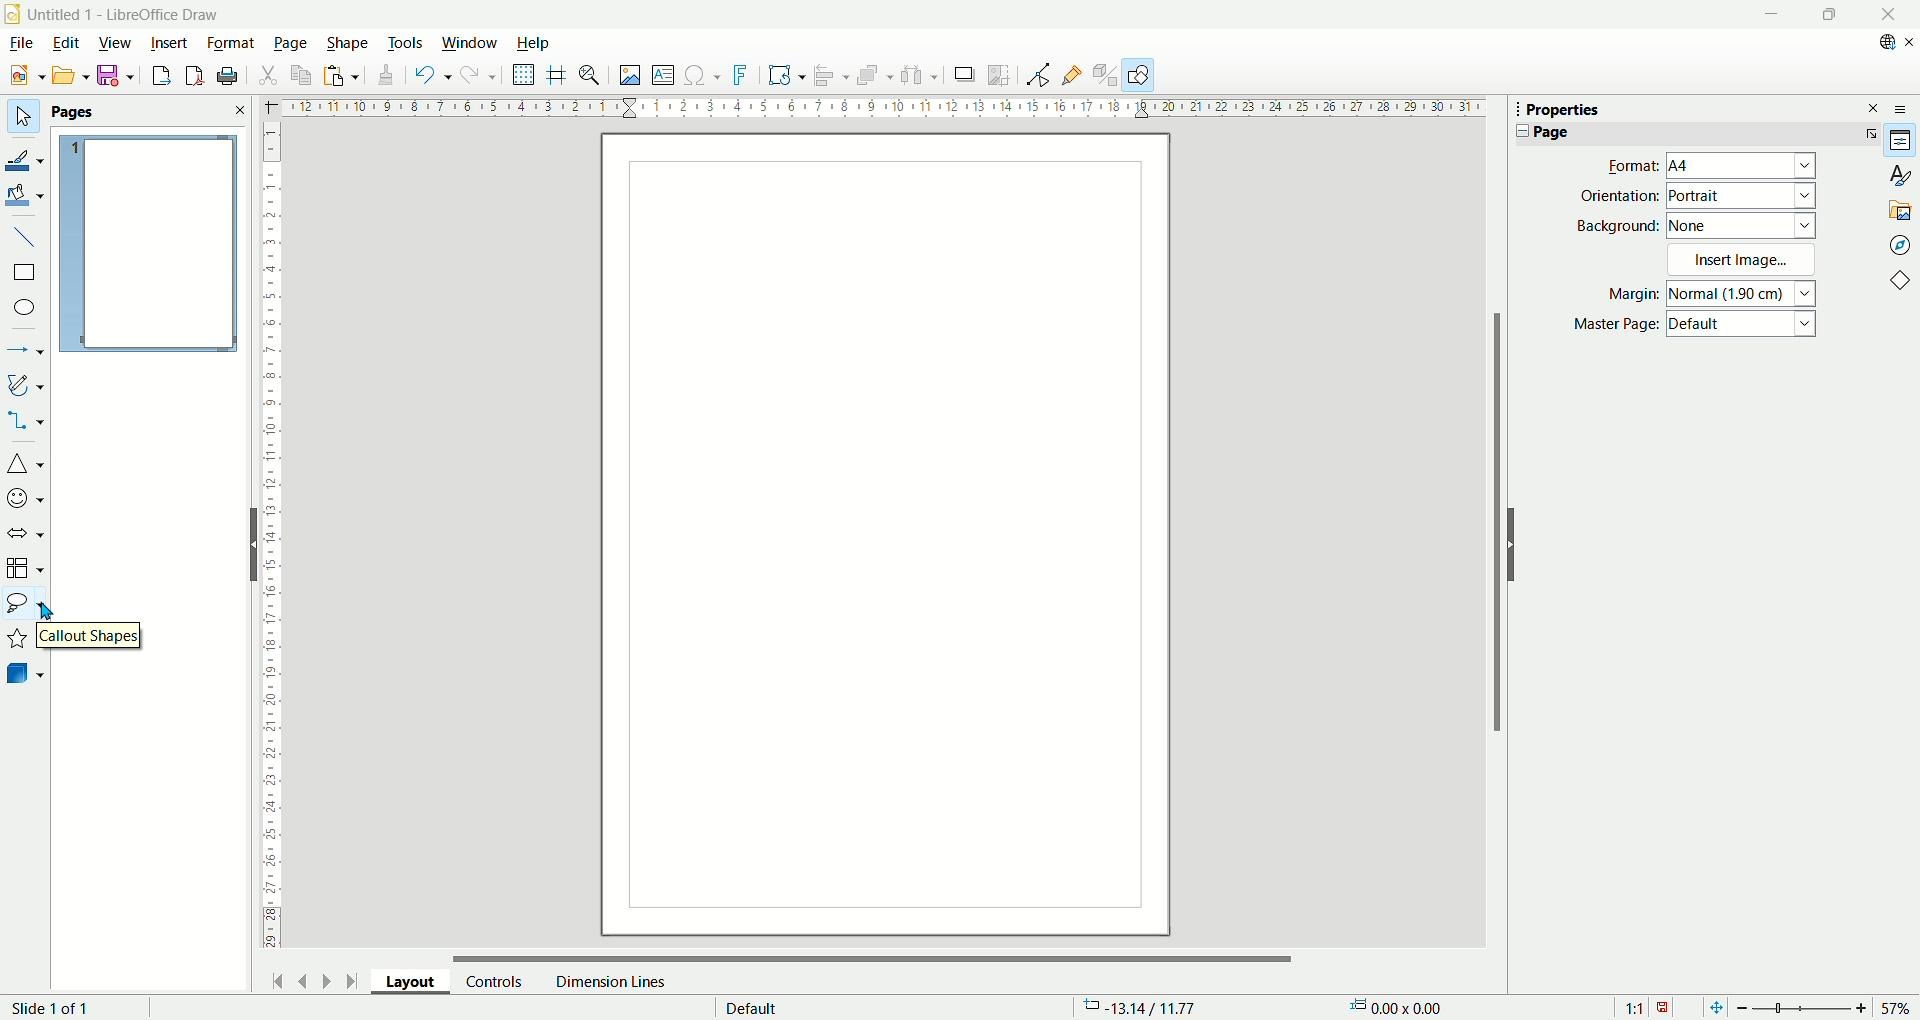 The image size is (1920, 1020). I want to click on lines and arrows, so click(26, 352).